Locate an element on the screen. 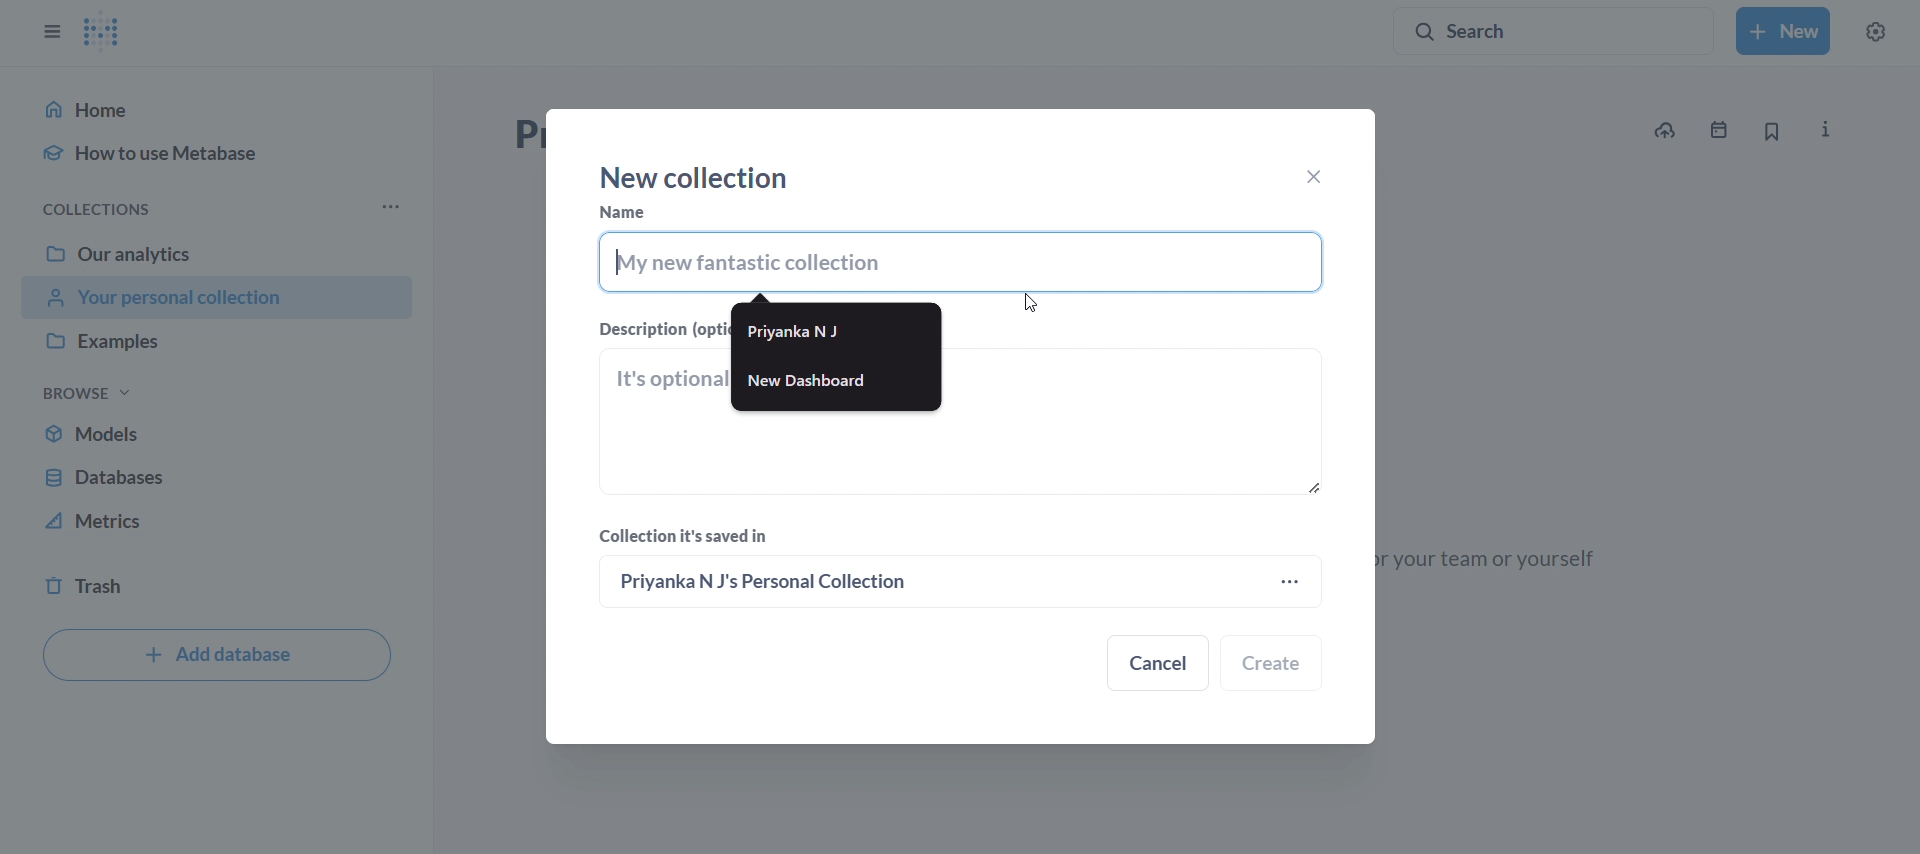 The image size is (1920, 854). examples is located at coordinates (216, 342).